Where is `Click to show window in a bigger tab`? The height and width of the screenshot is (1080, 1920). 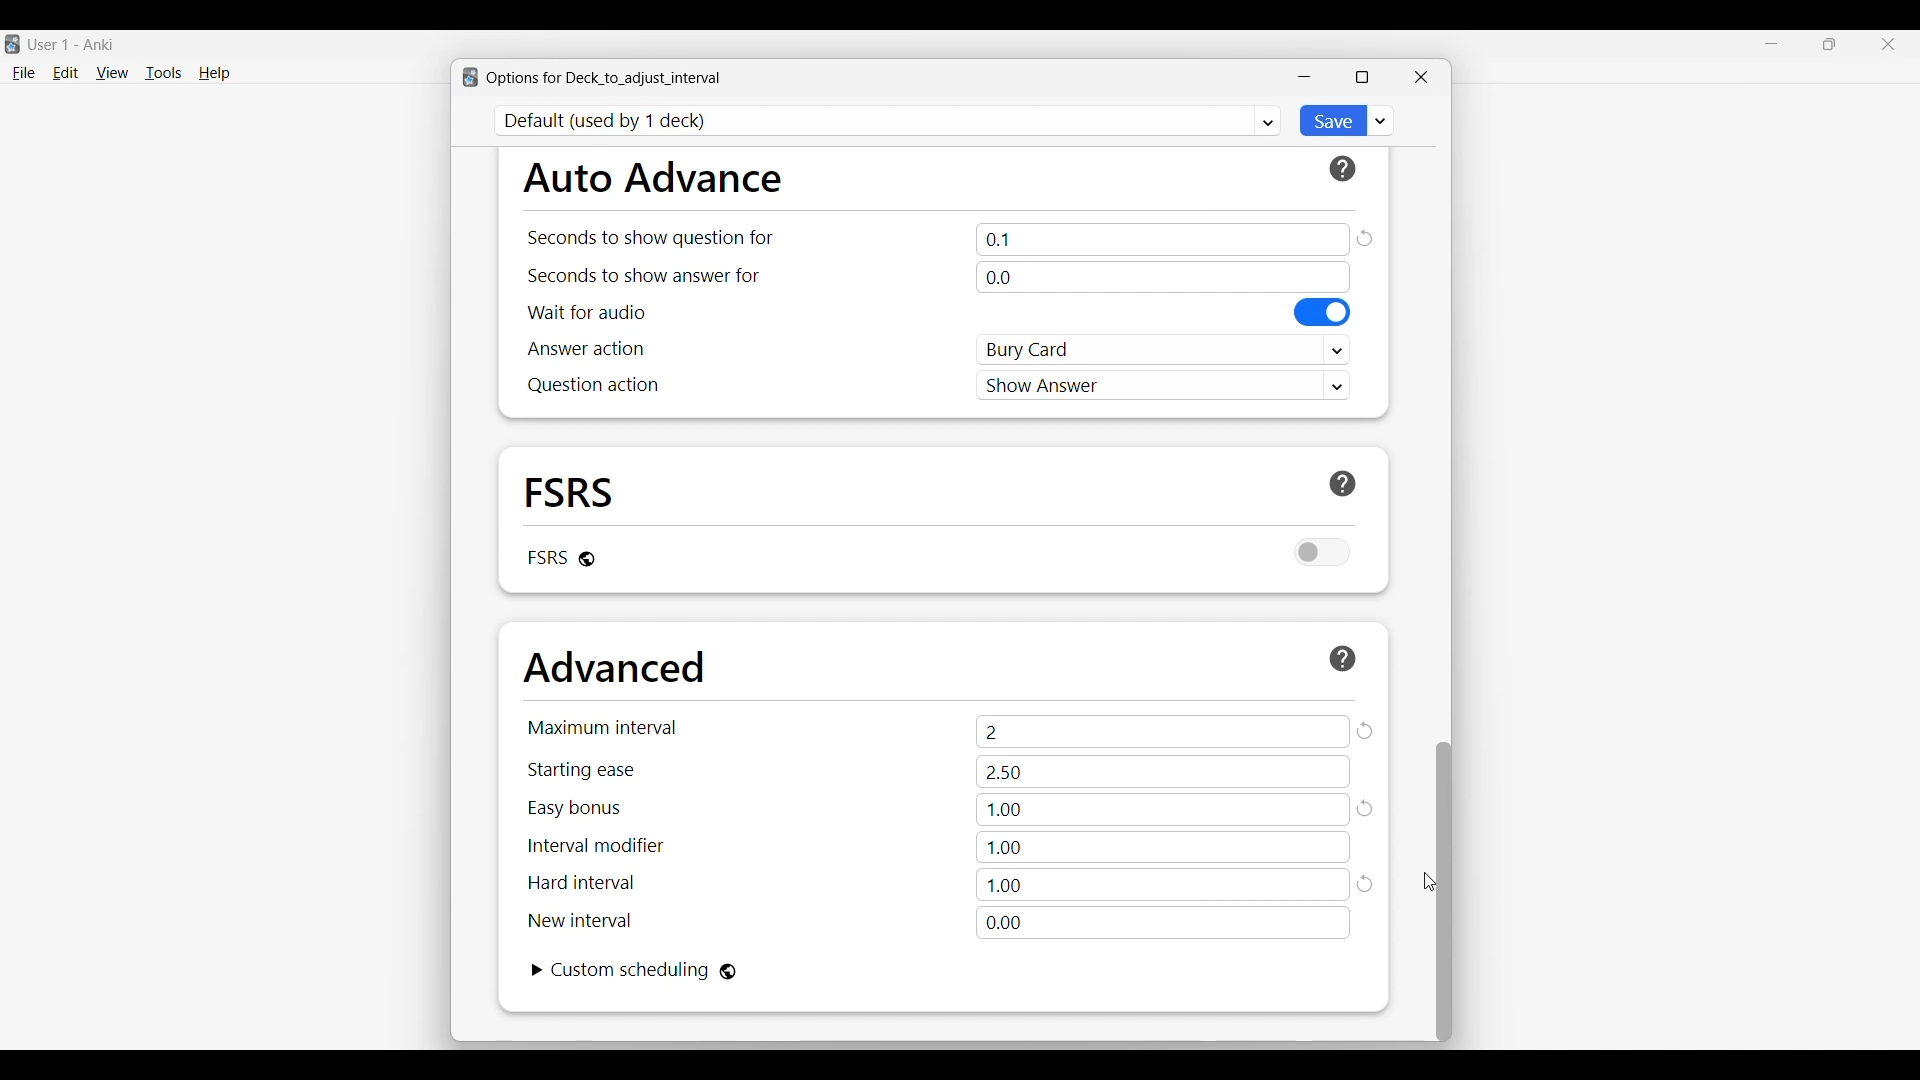 Click to show window in a bigger tab is located at coordinates (1362, 77).